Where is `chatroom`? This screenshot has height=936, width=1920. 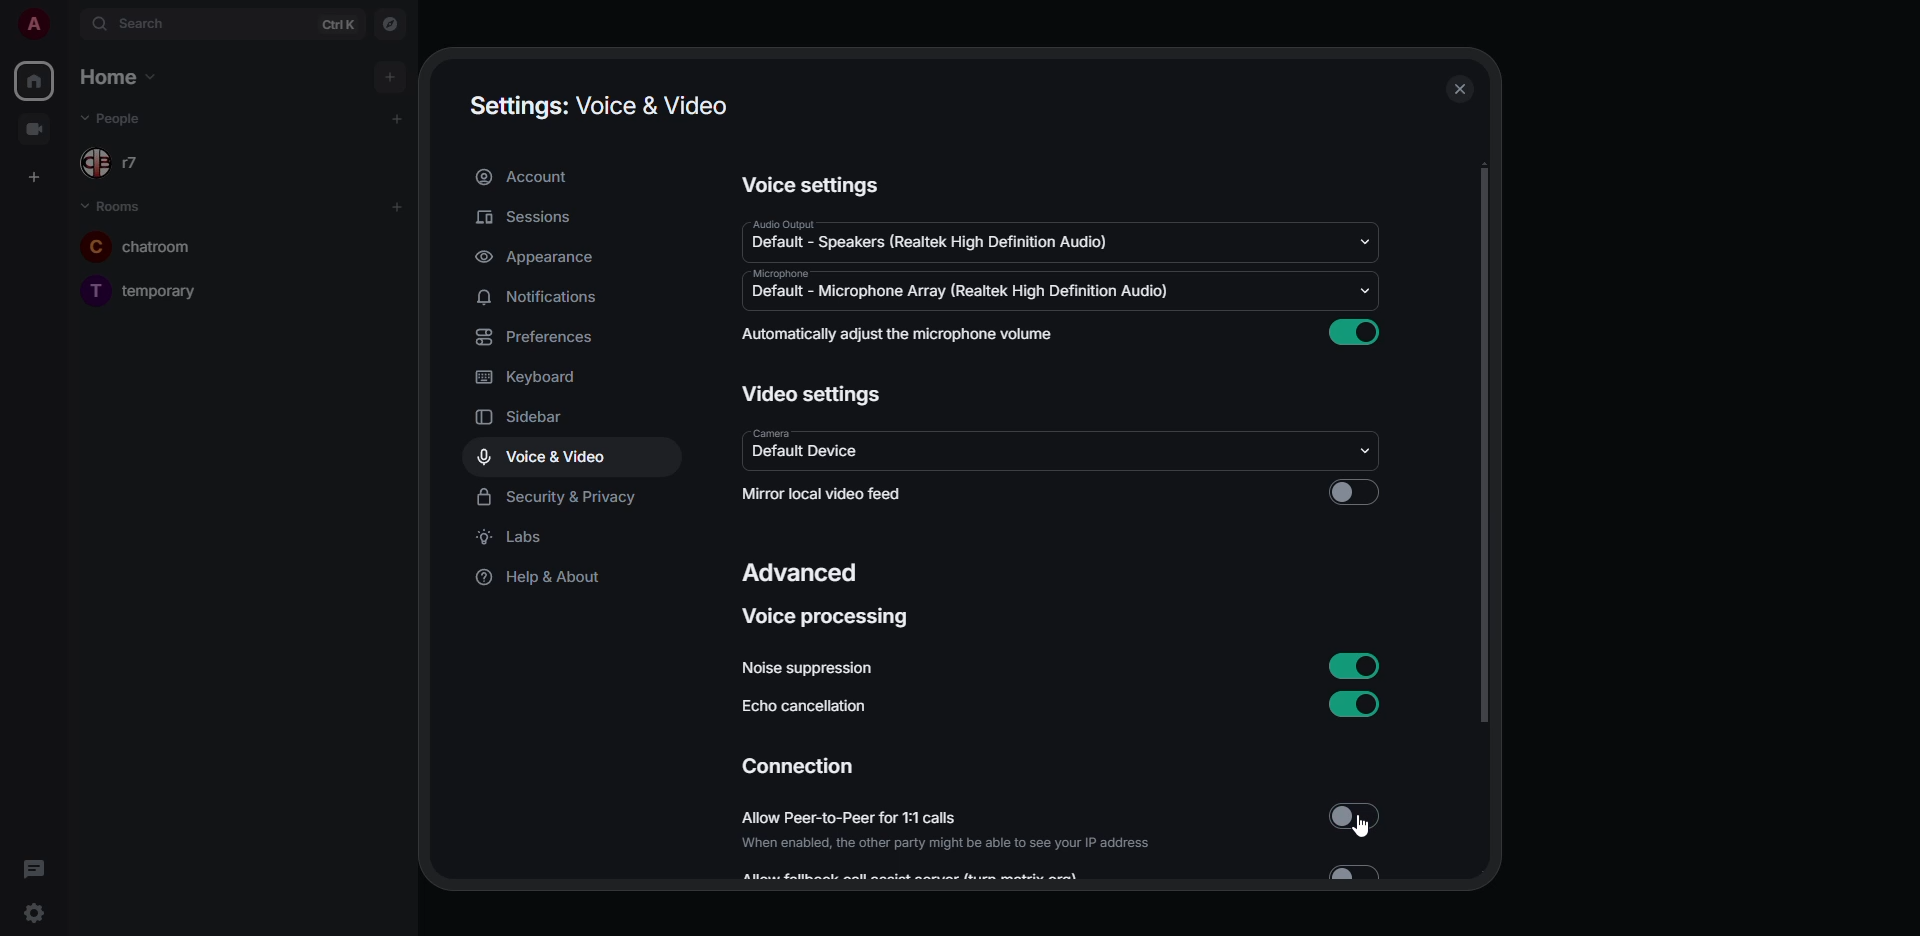 chatroom is located at coordinates (157, 246).